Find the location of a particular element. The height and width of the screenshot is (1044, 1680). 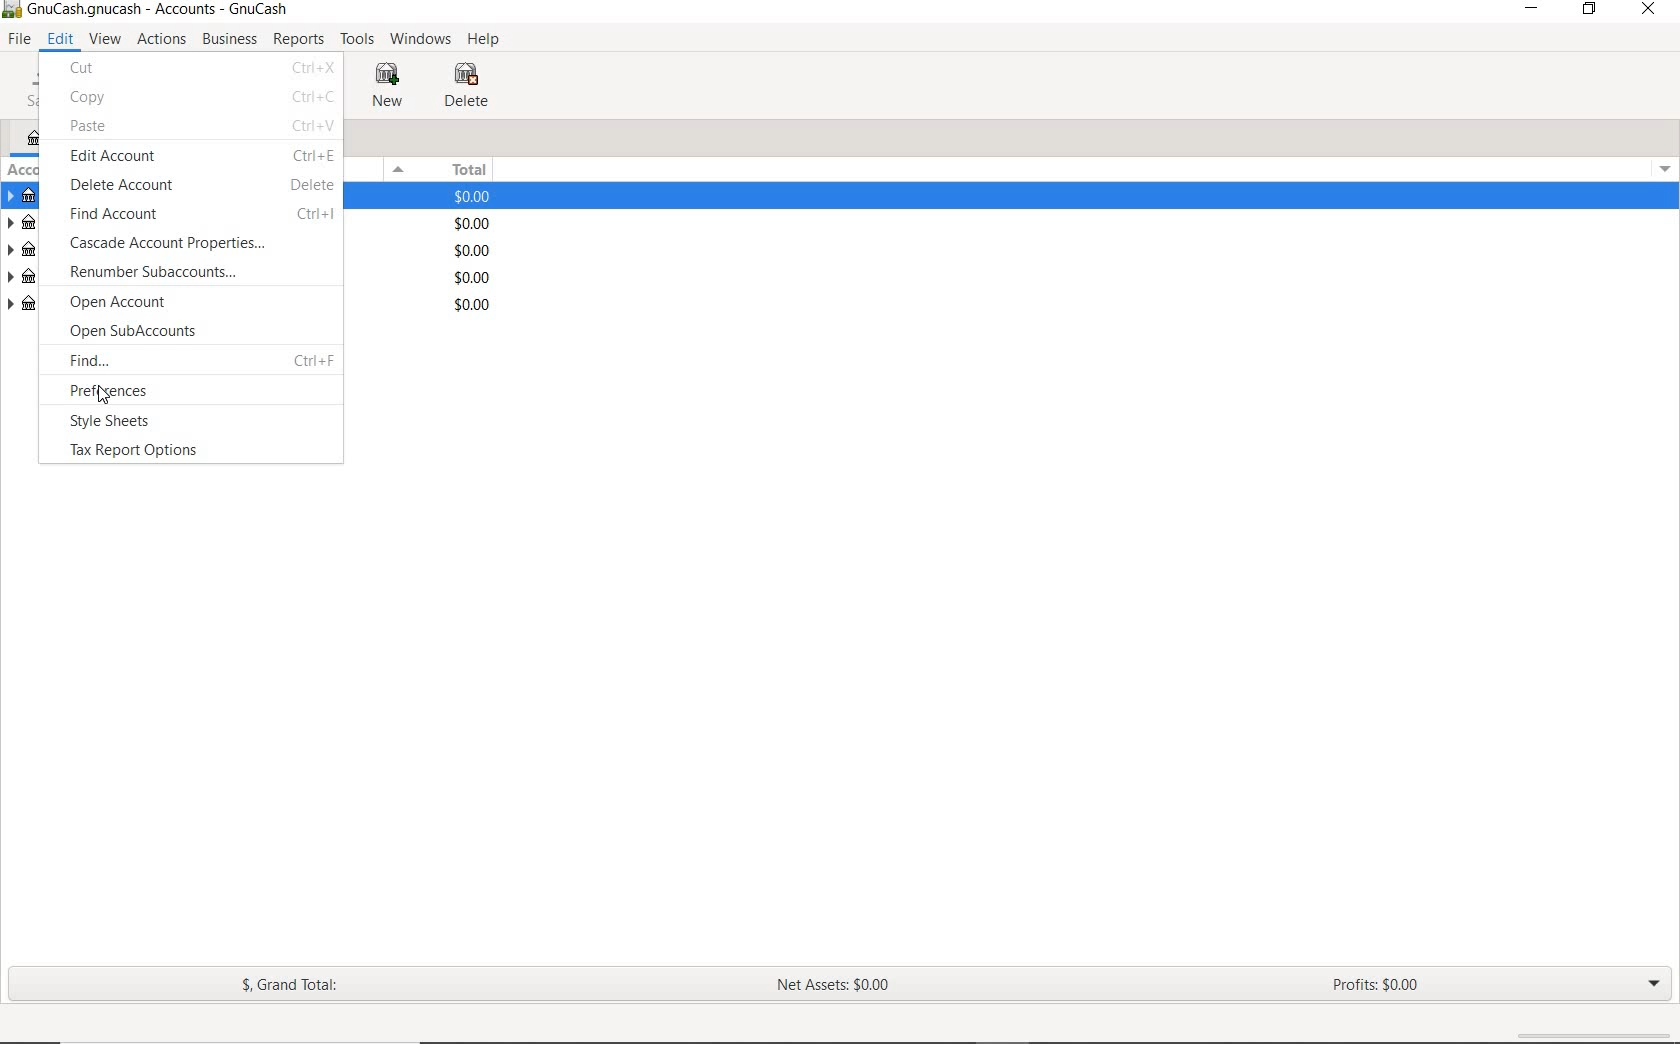

NET ASSETS is located at coordinates (833, 991).